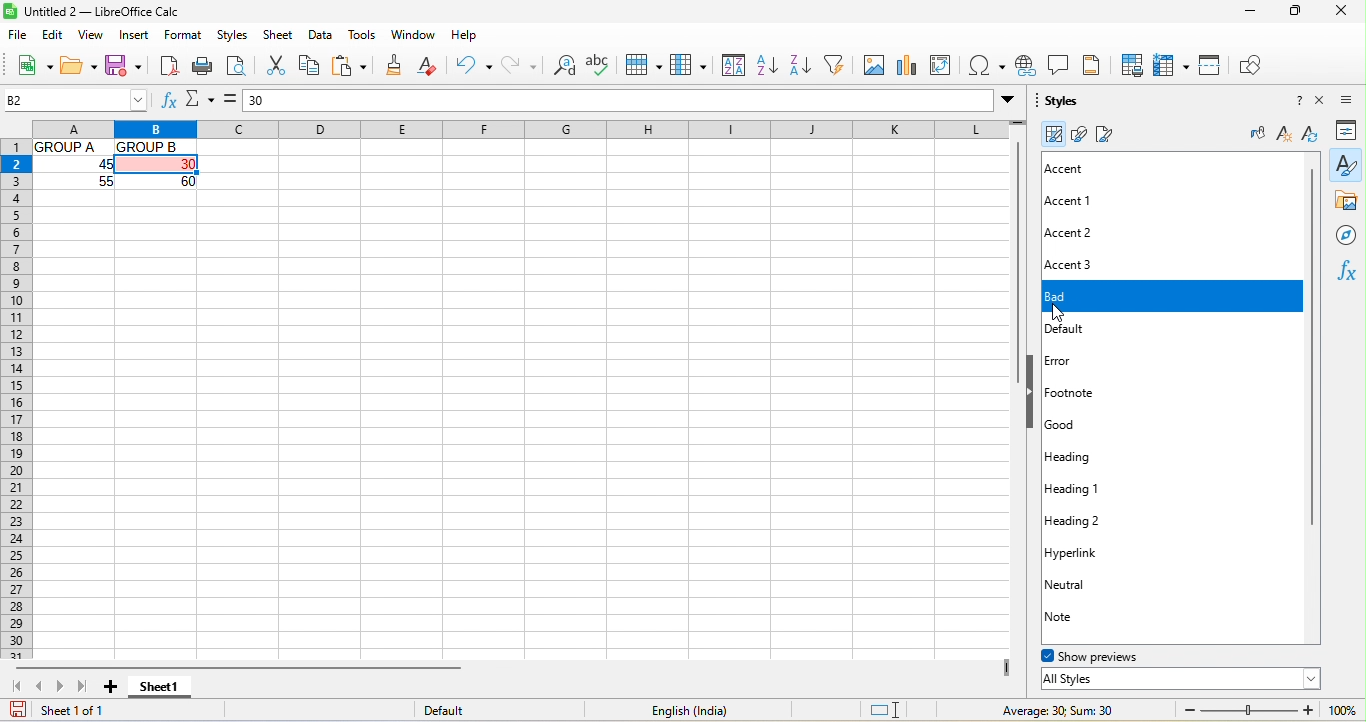 The width and height of the screenshot is (1366, 722). Describe the element at coordinates (1174, 297) in the screenshot. I see `Bad` at that location.